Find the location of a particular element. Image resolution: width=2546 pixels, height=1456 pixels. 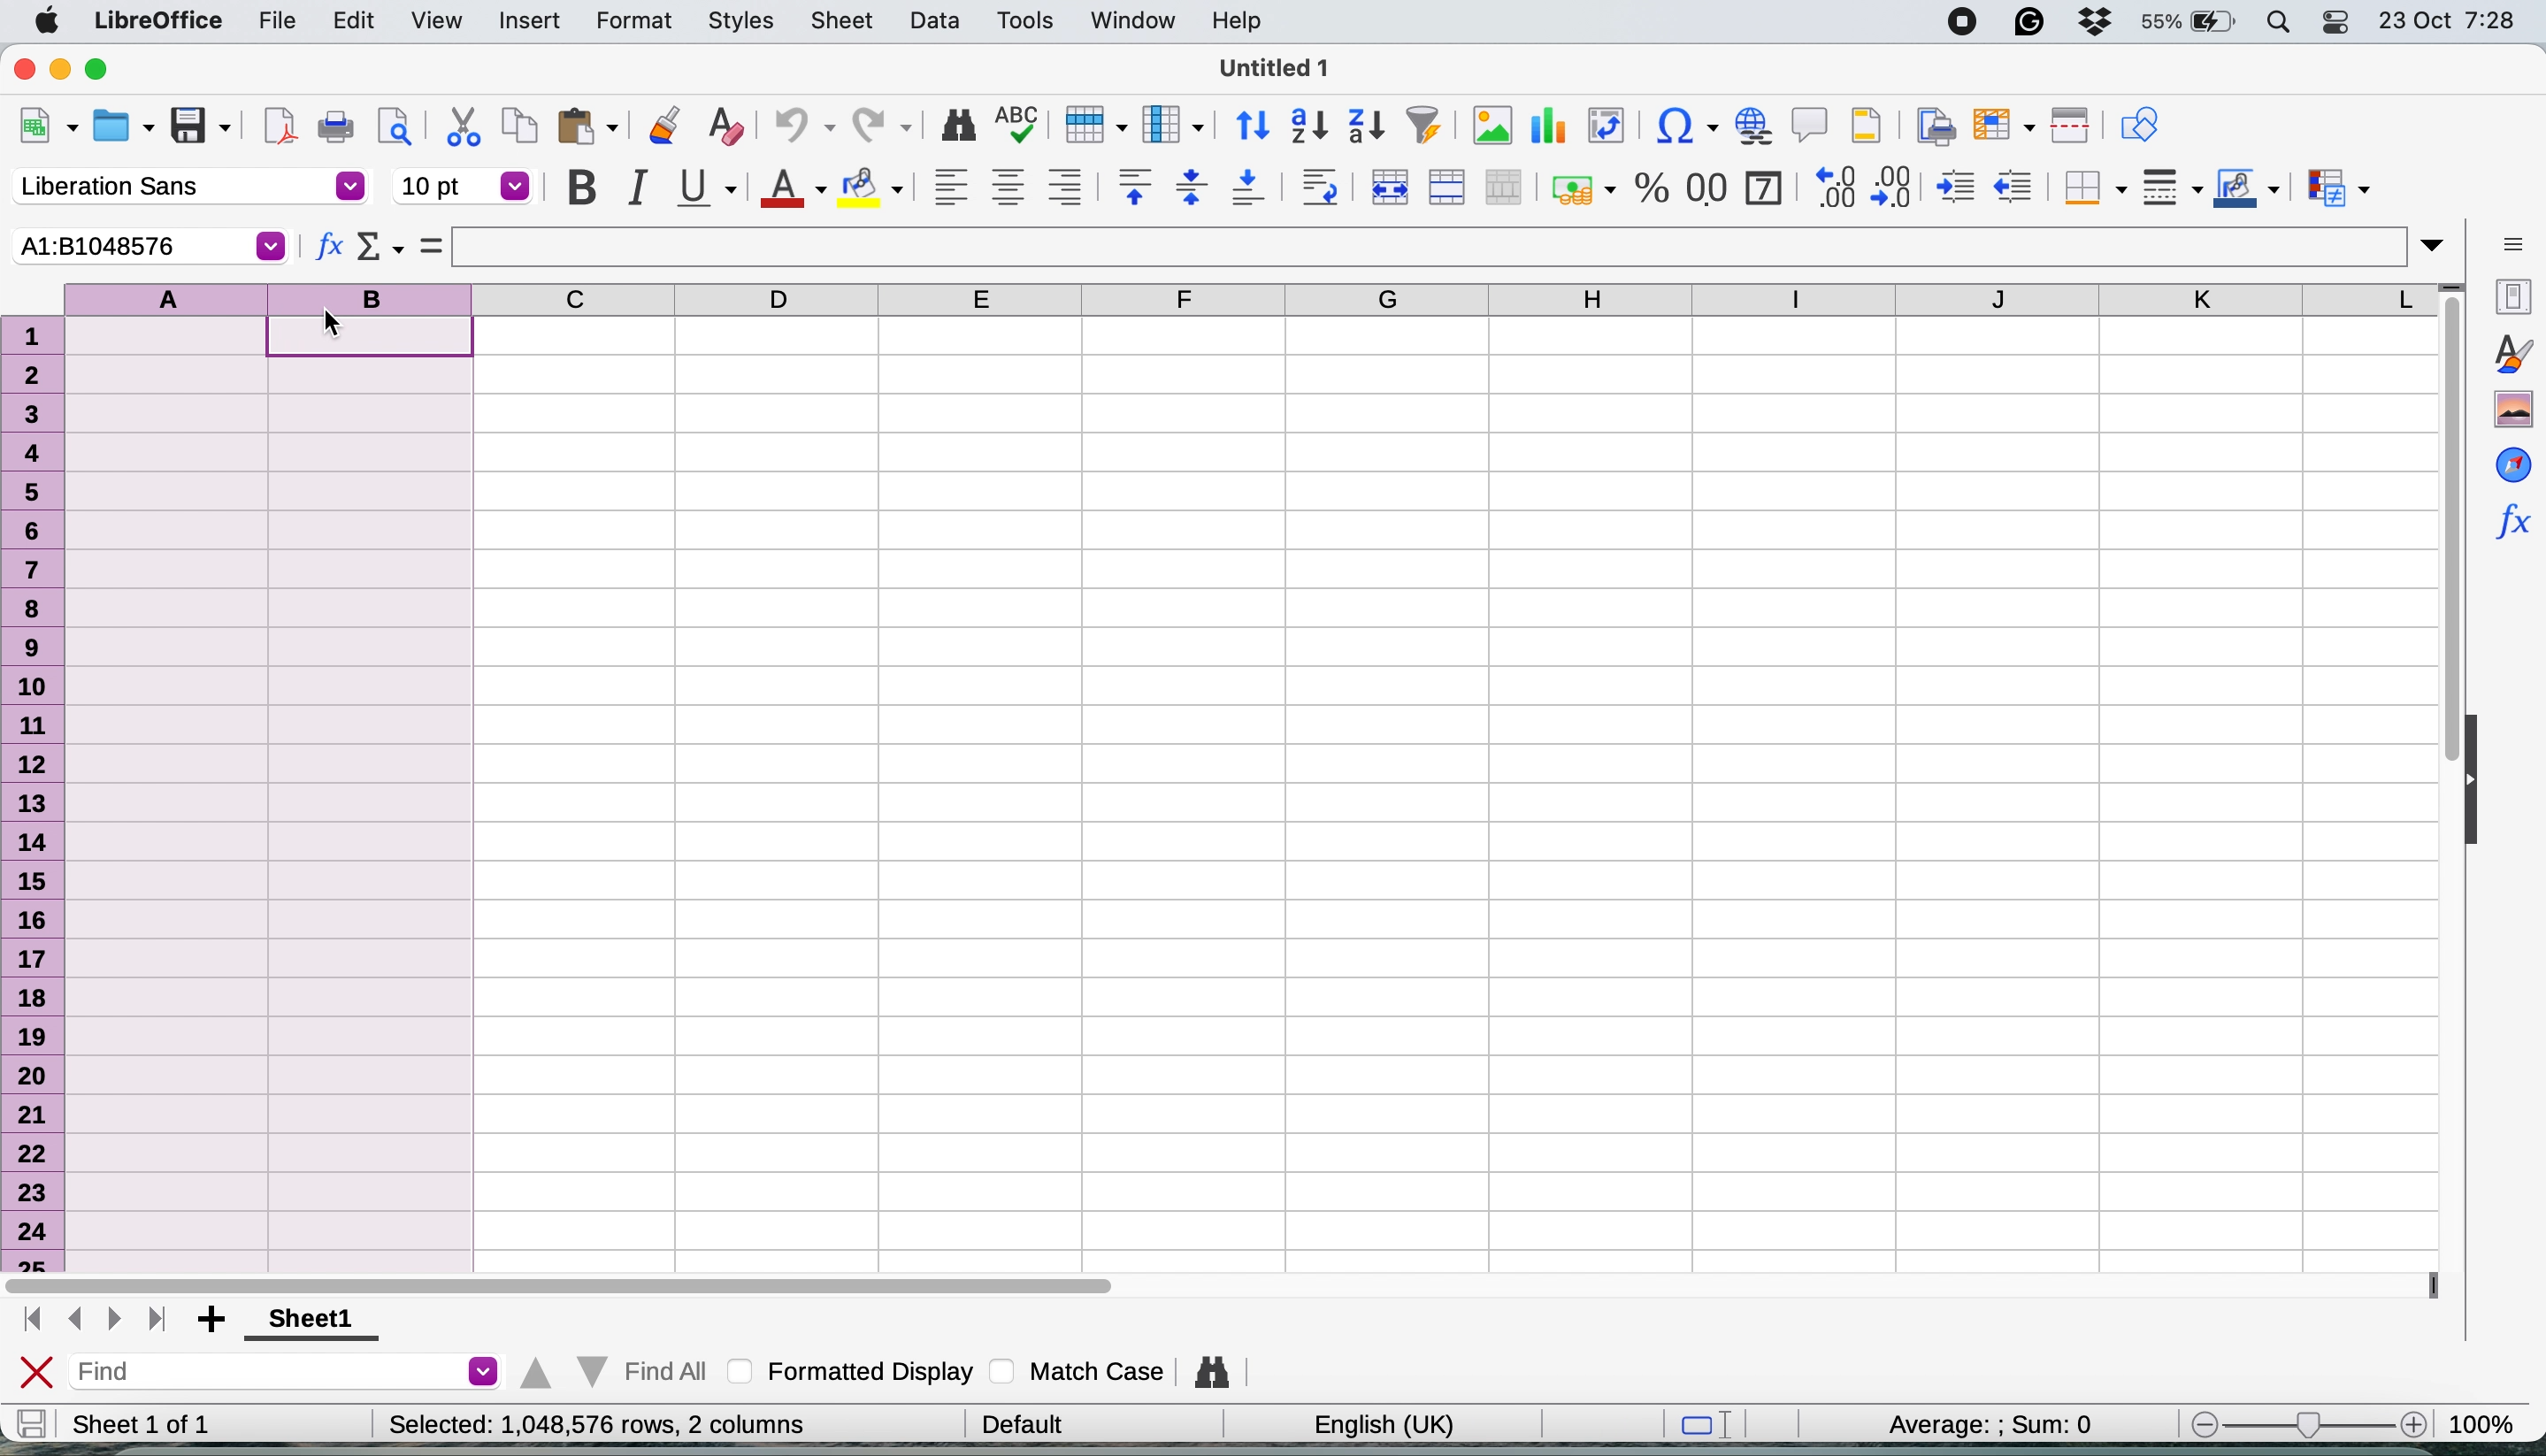

libreoffice is located at coordinates (160, 21).